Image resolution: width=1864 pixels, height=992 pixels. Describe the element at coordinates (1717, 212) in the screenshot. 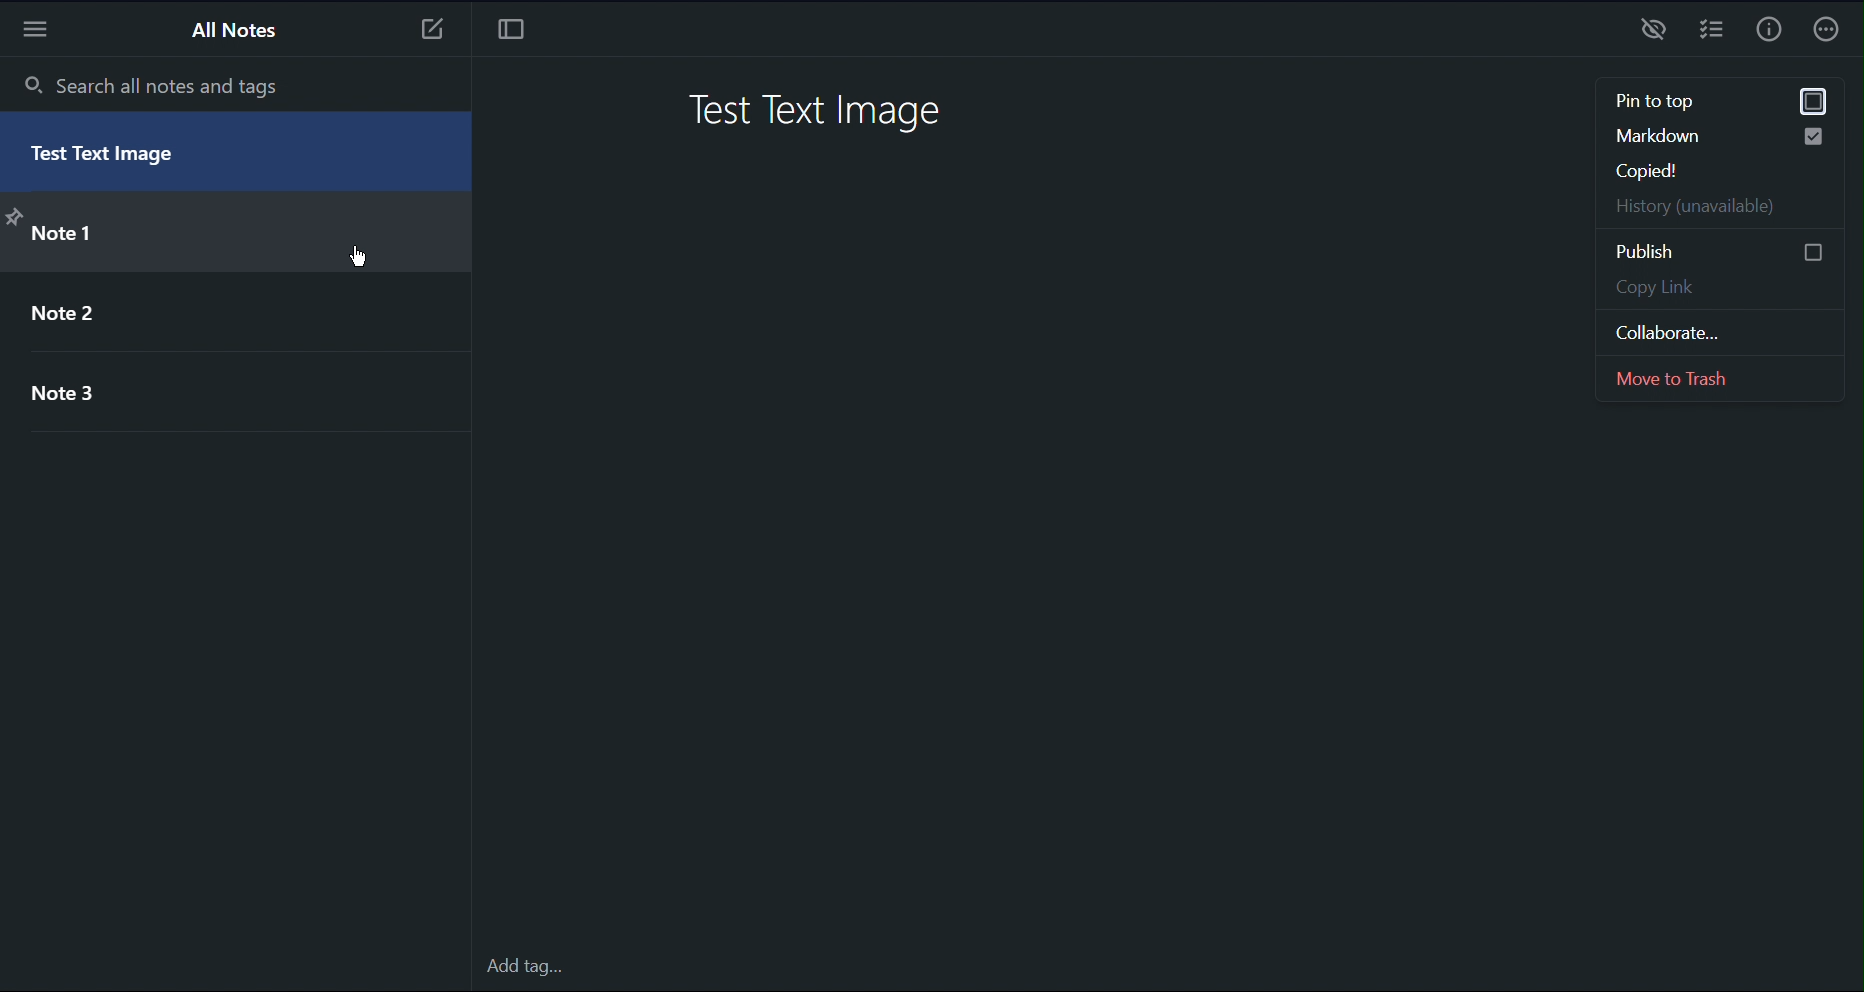

I see `History` at that location.